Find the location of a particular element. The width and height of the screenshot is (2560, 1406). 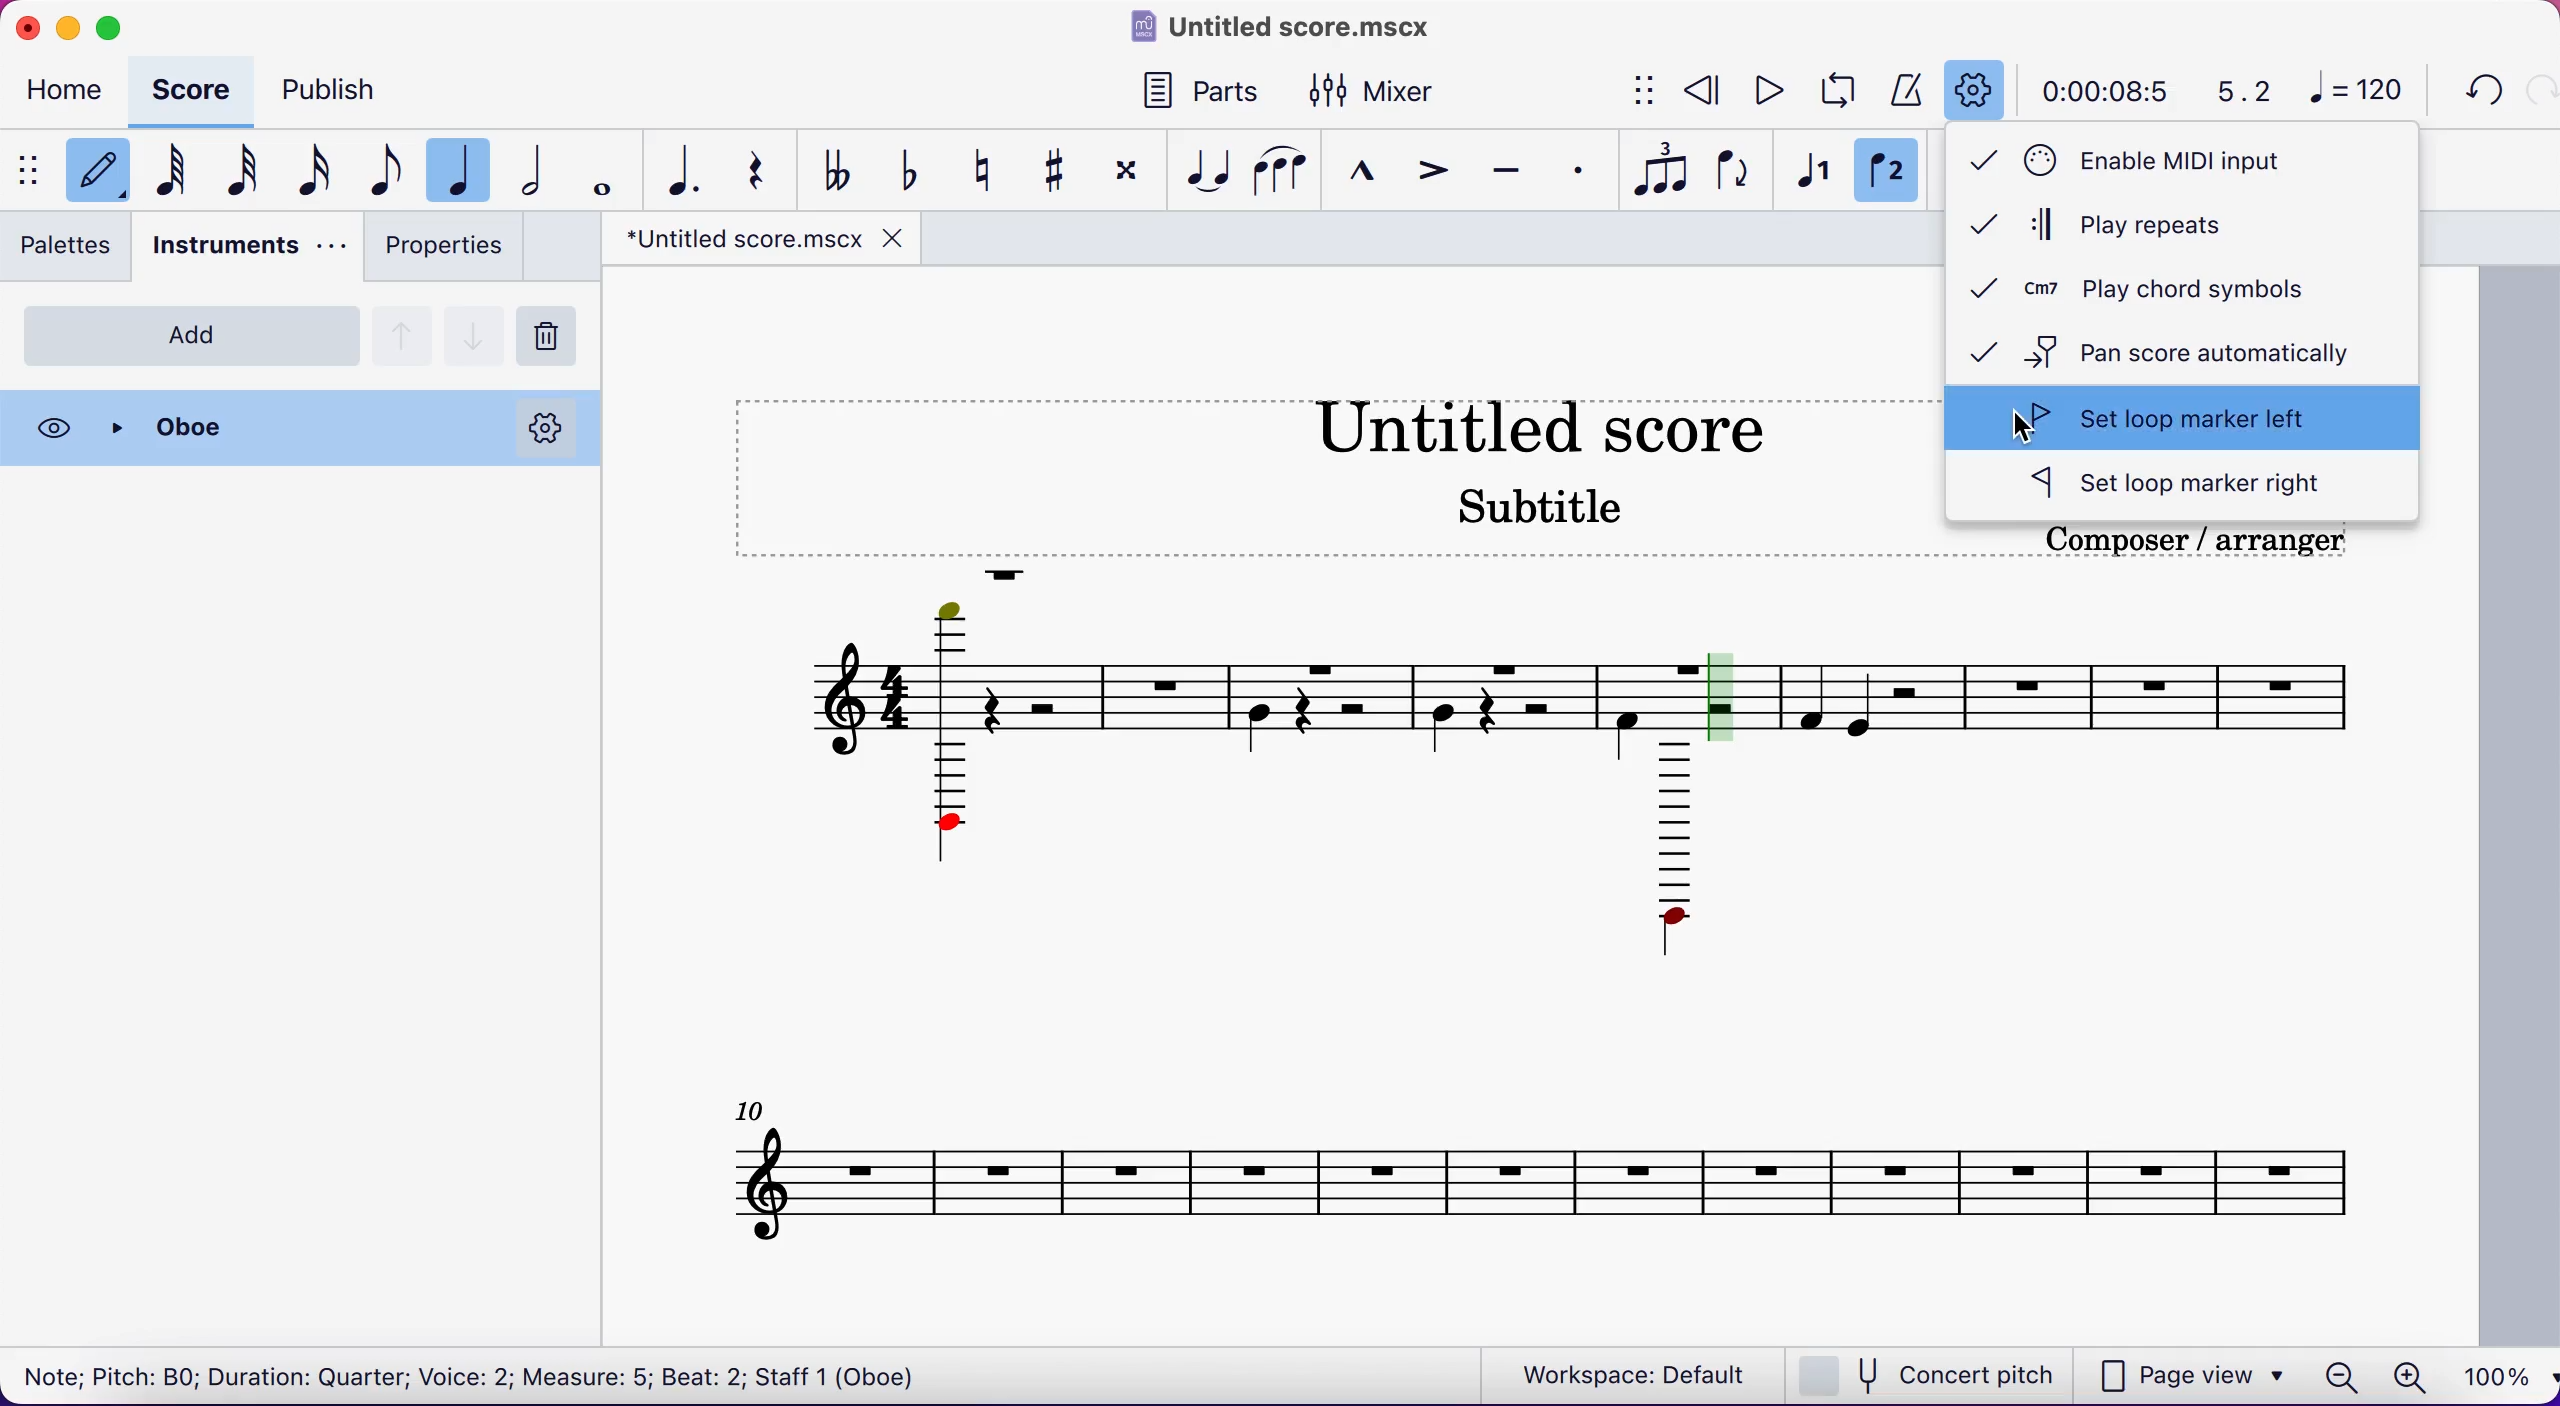

set loop marker right is located at coordinates (2183, 487).